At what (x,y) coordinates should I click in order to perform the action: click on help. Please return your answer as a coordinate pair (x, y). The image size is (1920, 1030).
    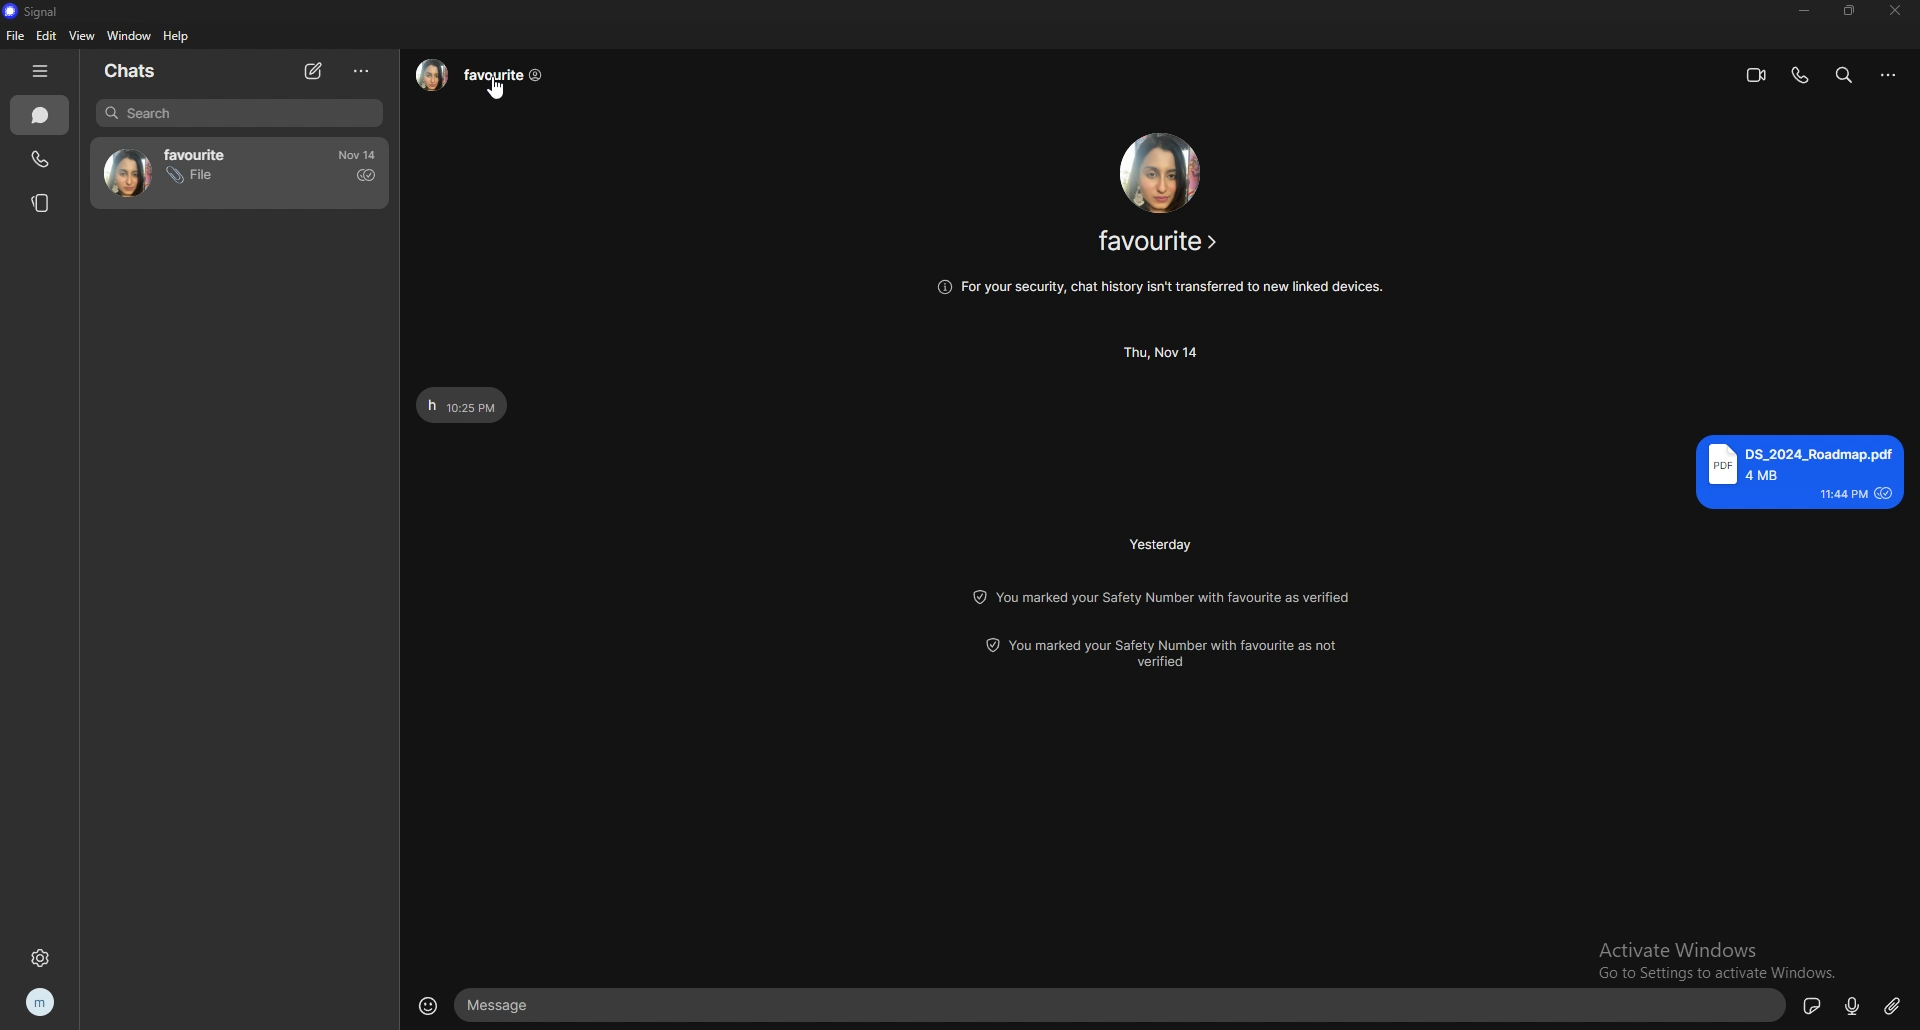
    Looking at the image, I should click on (178, 37).